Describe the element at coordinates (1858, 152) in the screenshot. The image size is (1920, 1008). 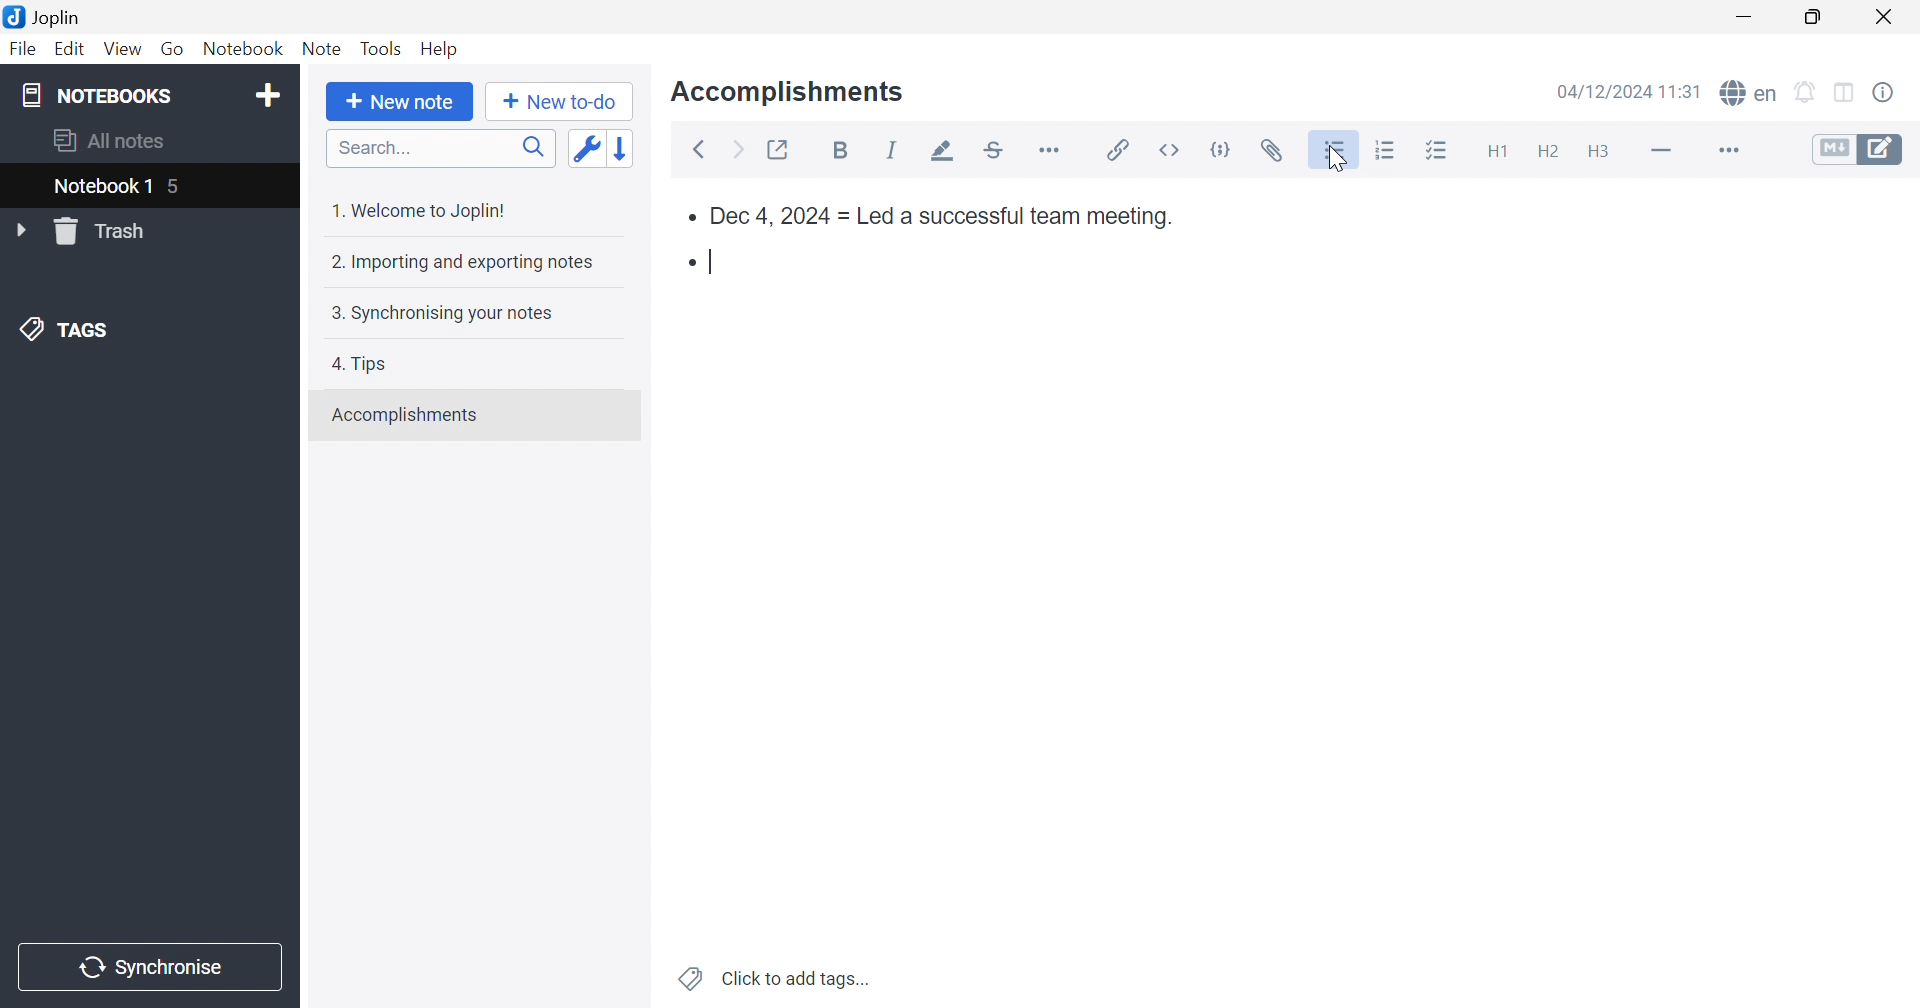
I see `Toggle editors` at that location.